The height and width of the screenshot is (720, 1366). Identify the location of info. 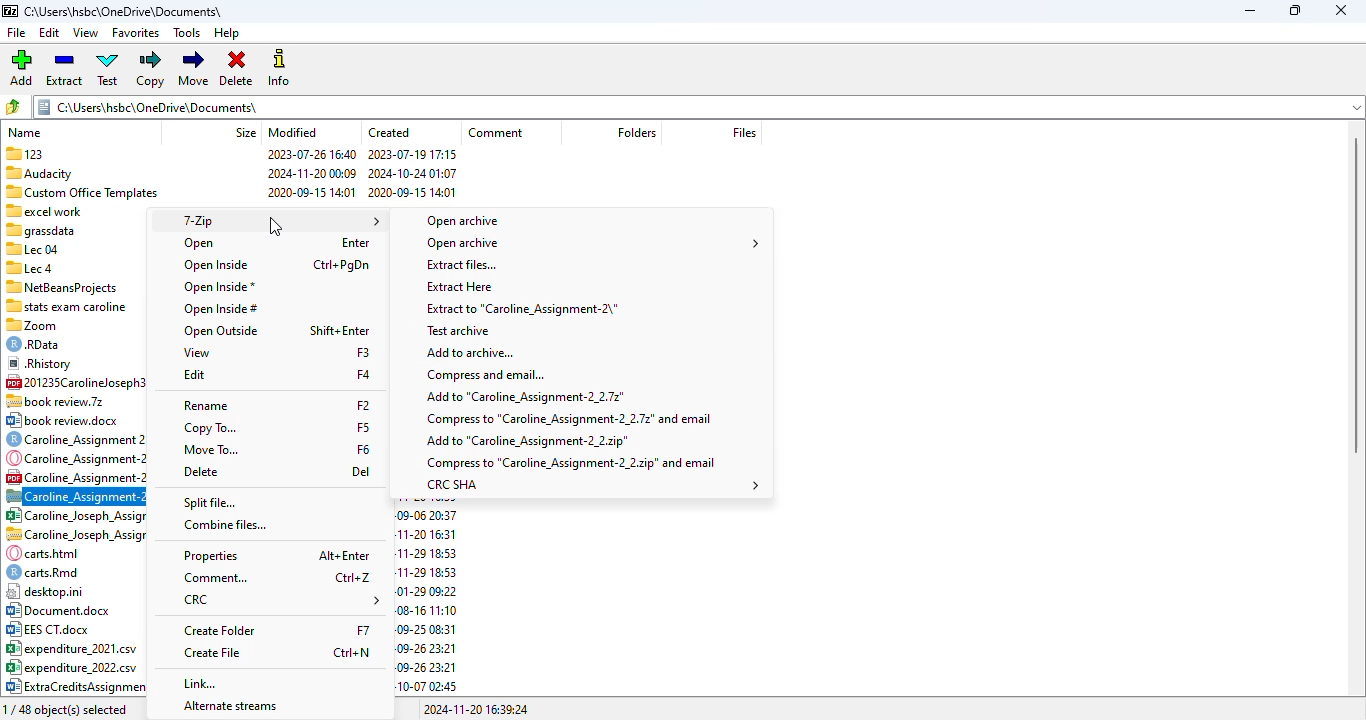
(278, 68).